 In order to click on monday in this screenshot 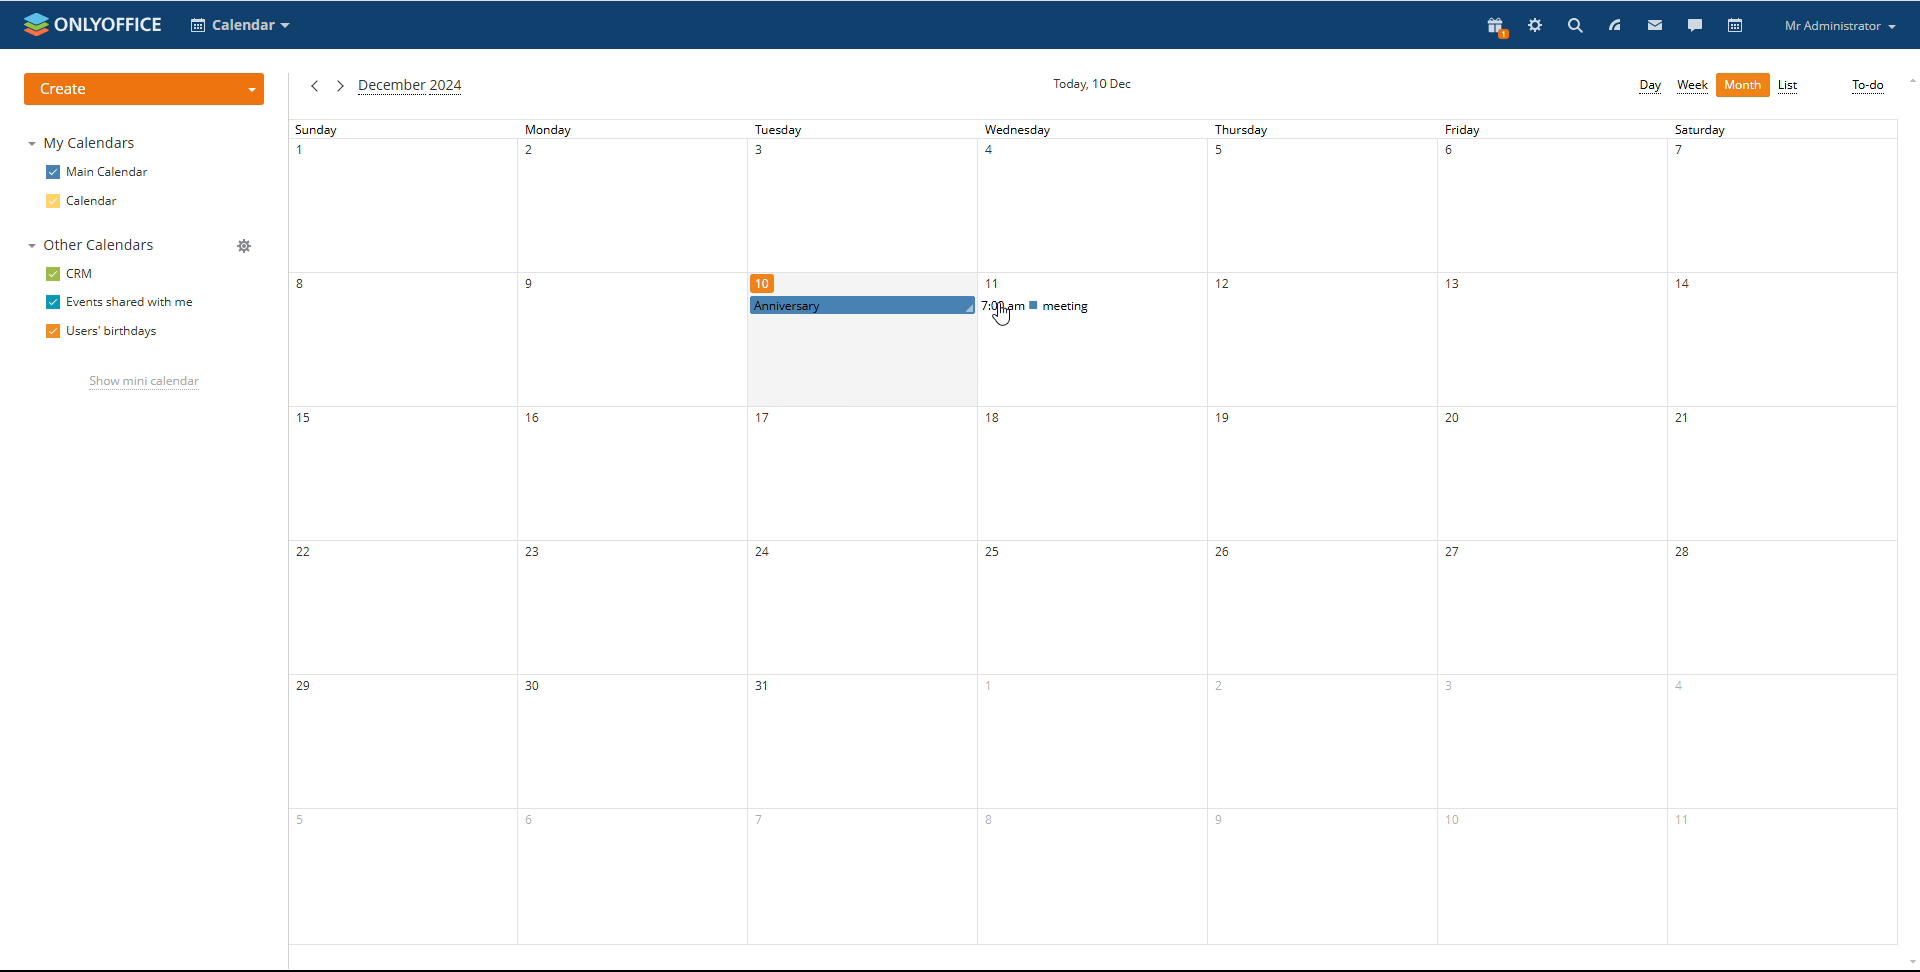, I will do `click(625, 532)`.